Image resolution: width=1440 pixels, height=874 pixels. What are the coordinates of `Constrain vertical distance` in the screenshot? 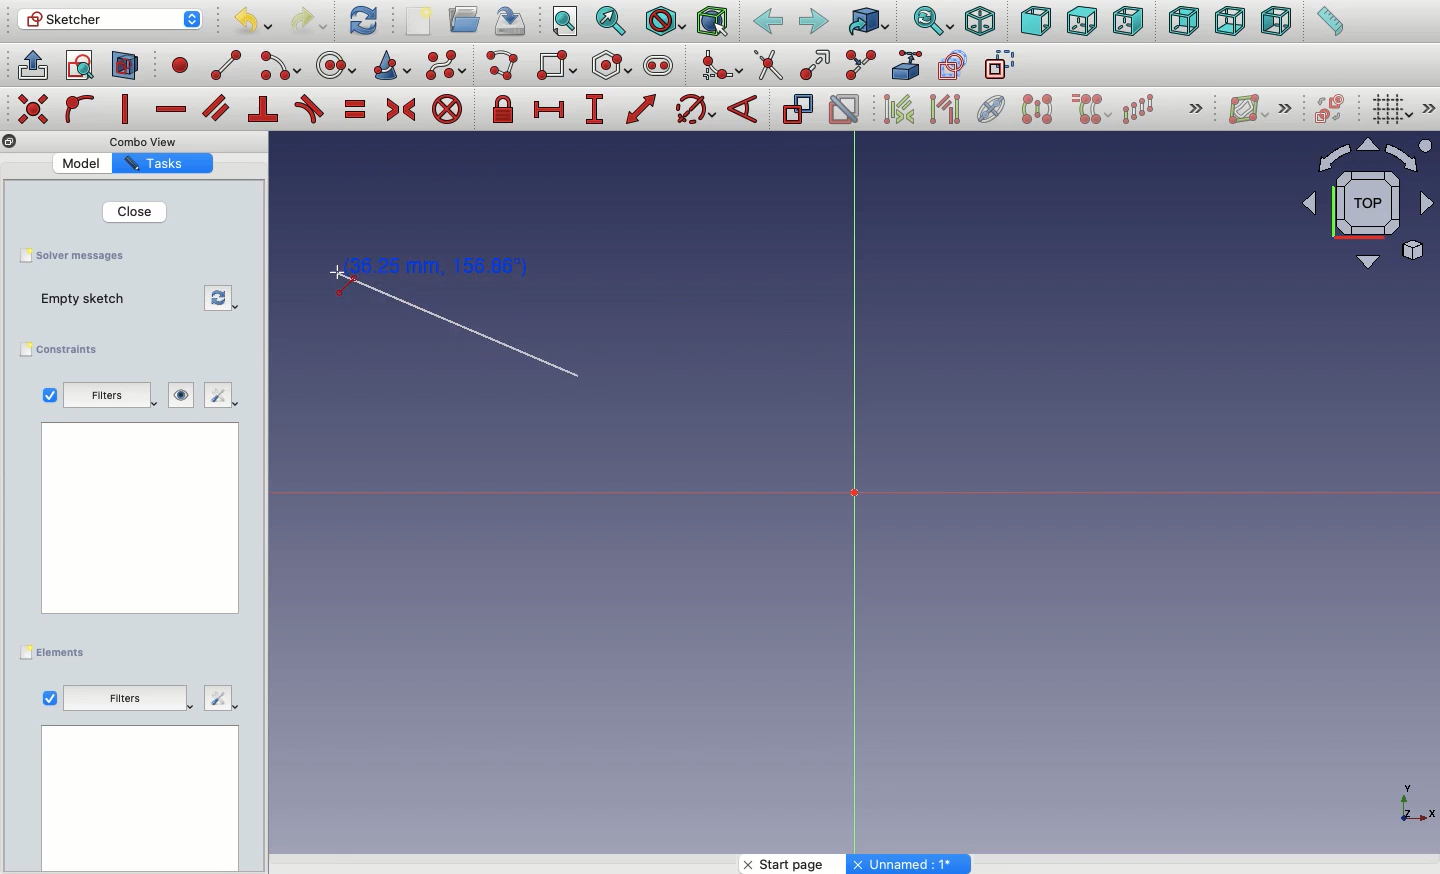 It's located at (598, 111).